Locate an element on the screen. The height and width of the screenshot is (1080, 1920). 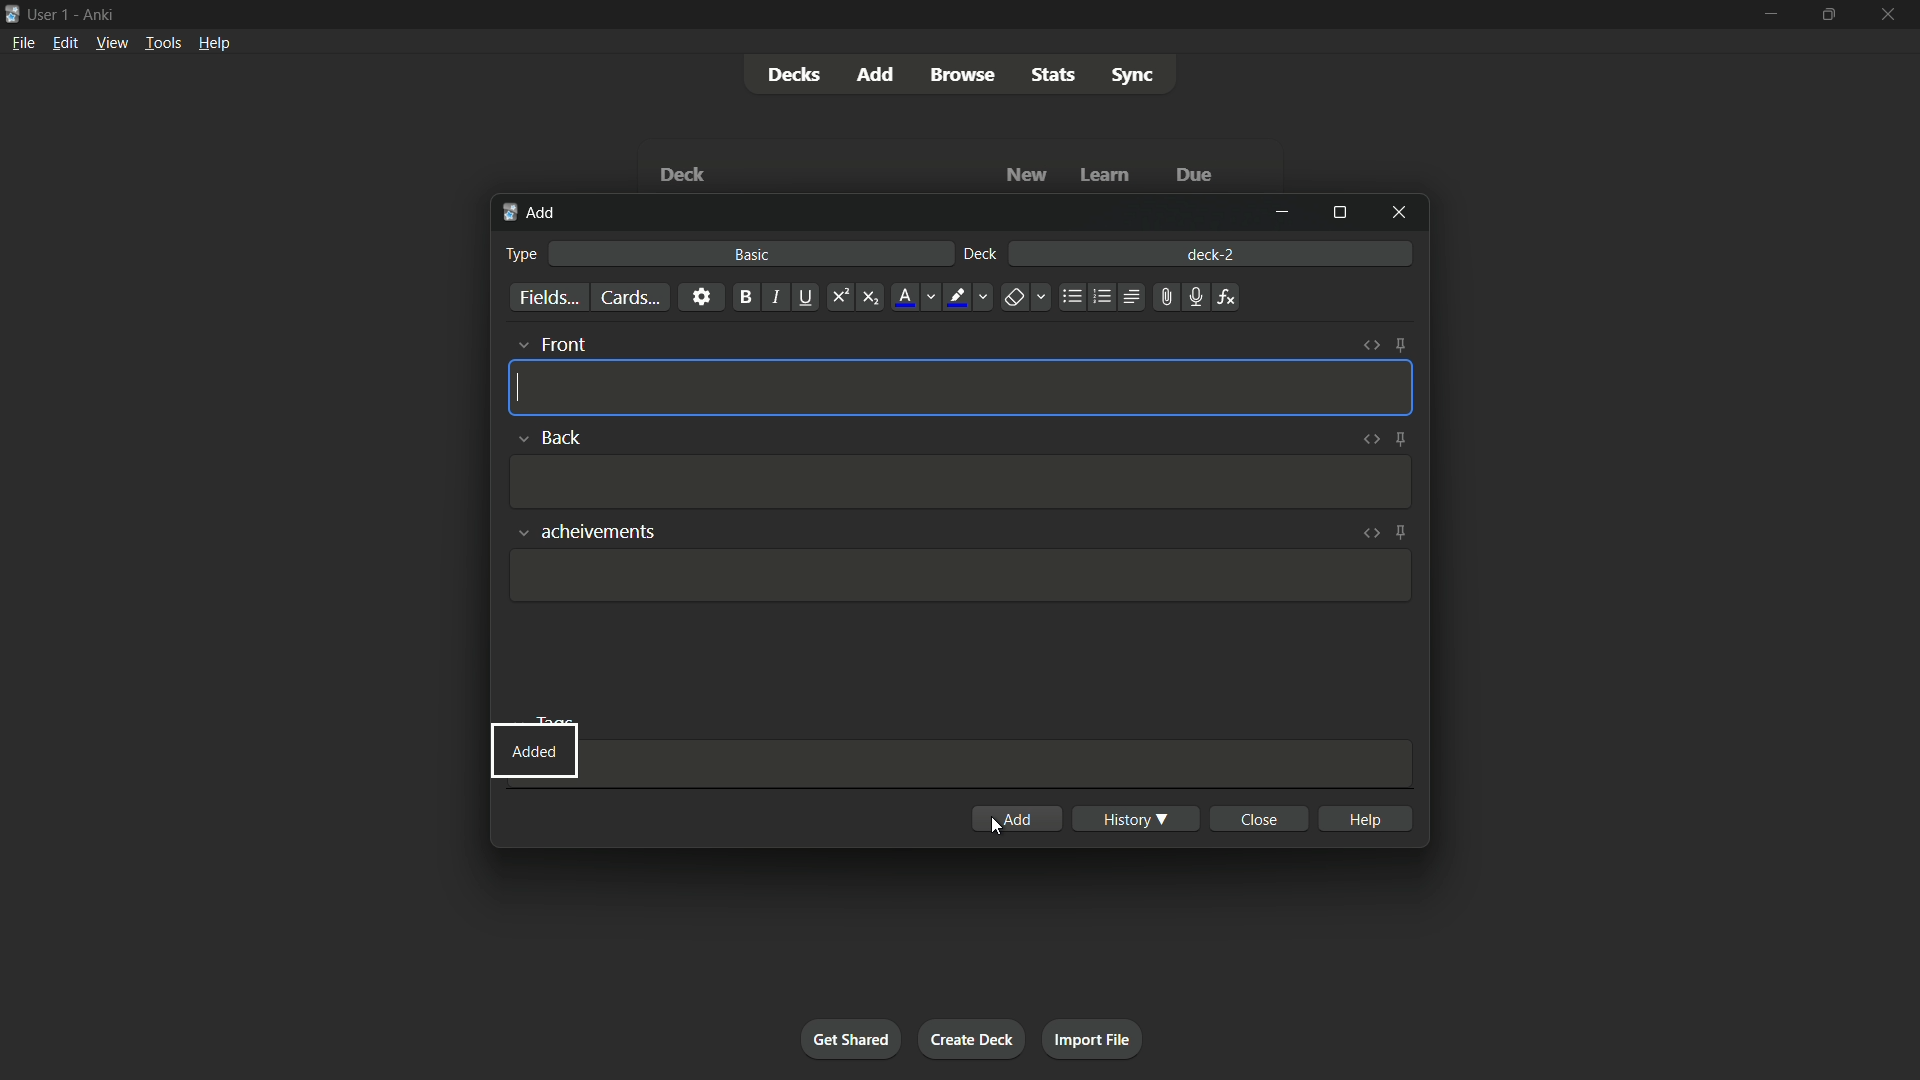
settings is located at coordinates (703, 297).